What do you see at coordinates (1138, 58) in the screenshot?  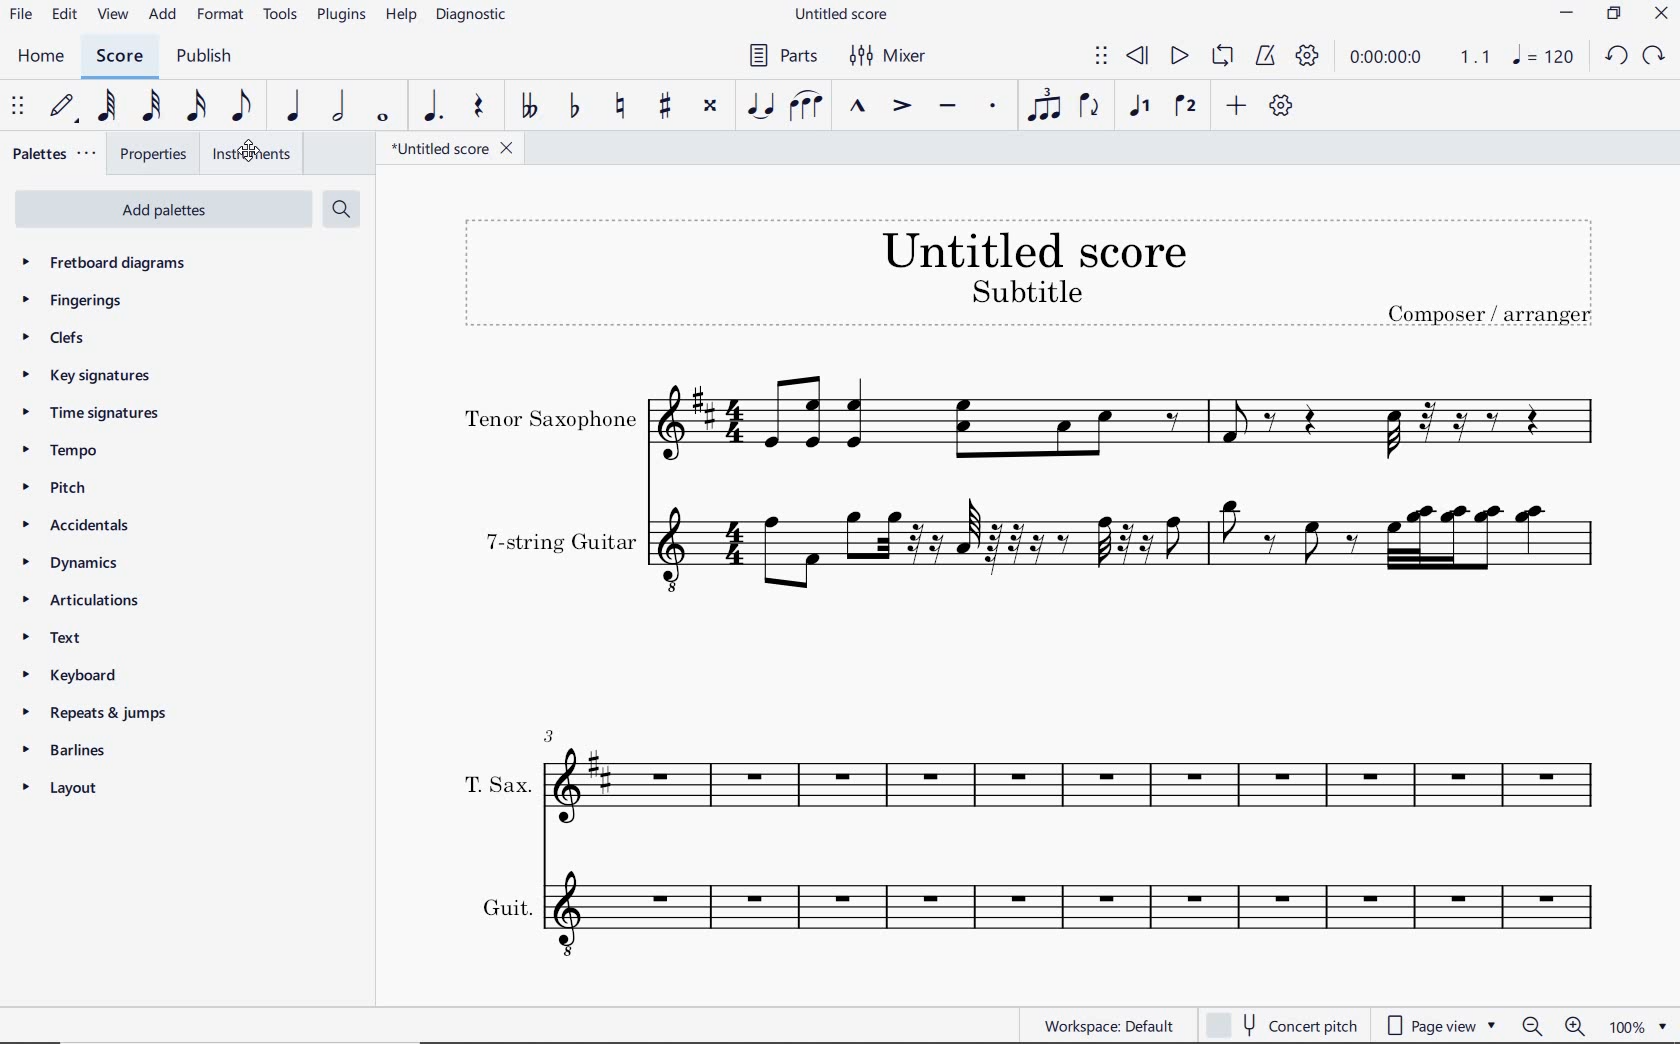 I see `REWIND` at bounding box center [1138, 58].